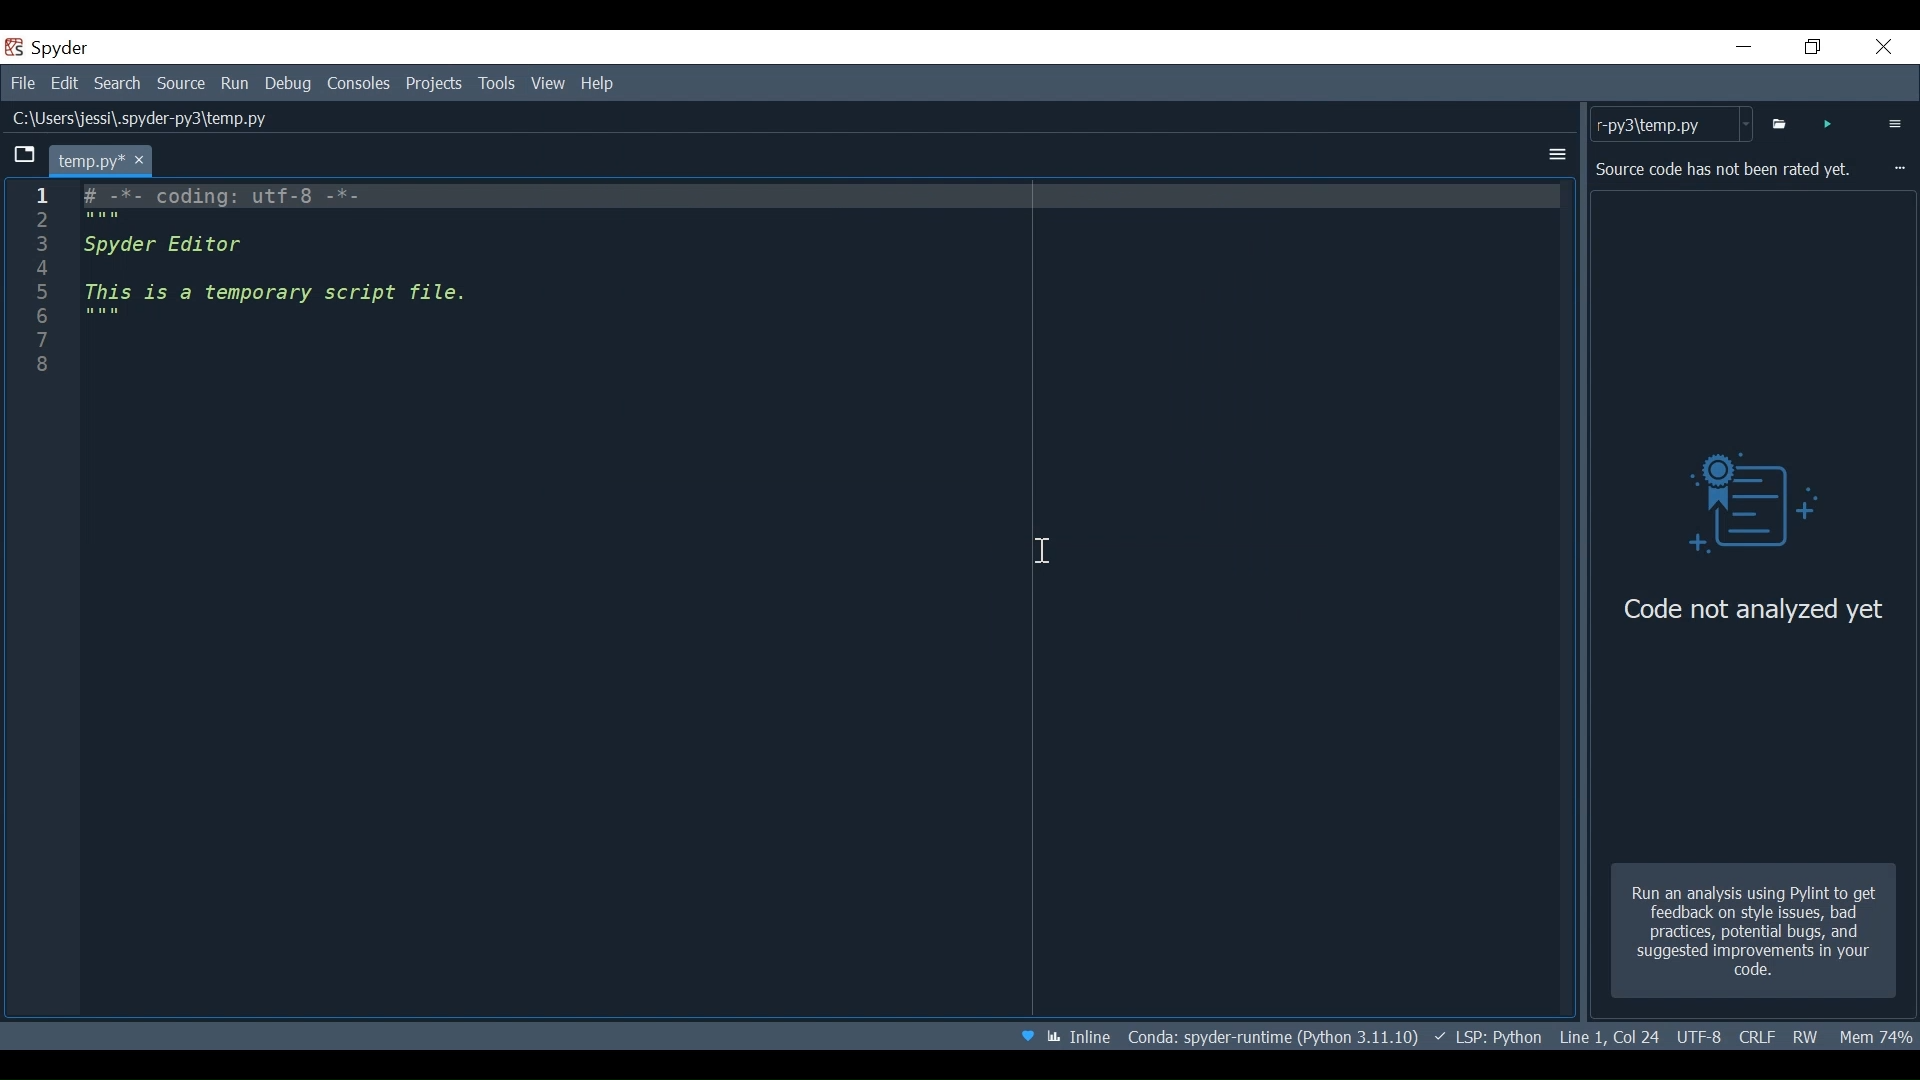  I want to click on Code not analyzed yet, so click(1748, 611).